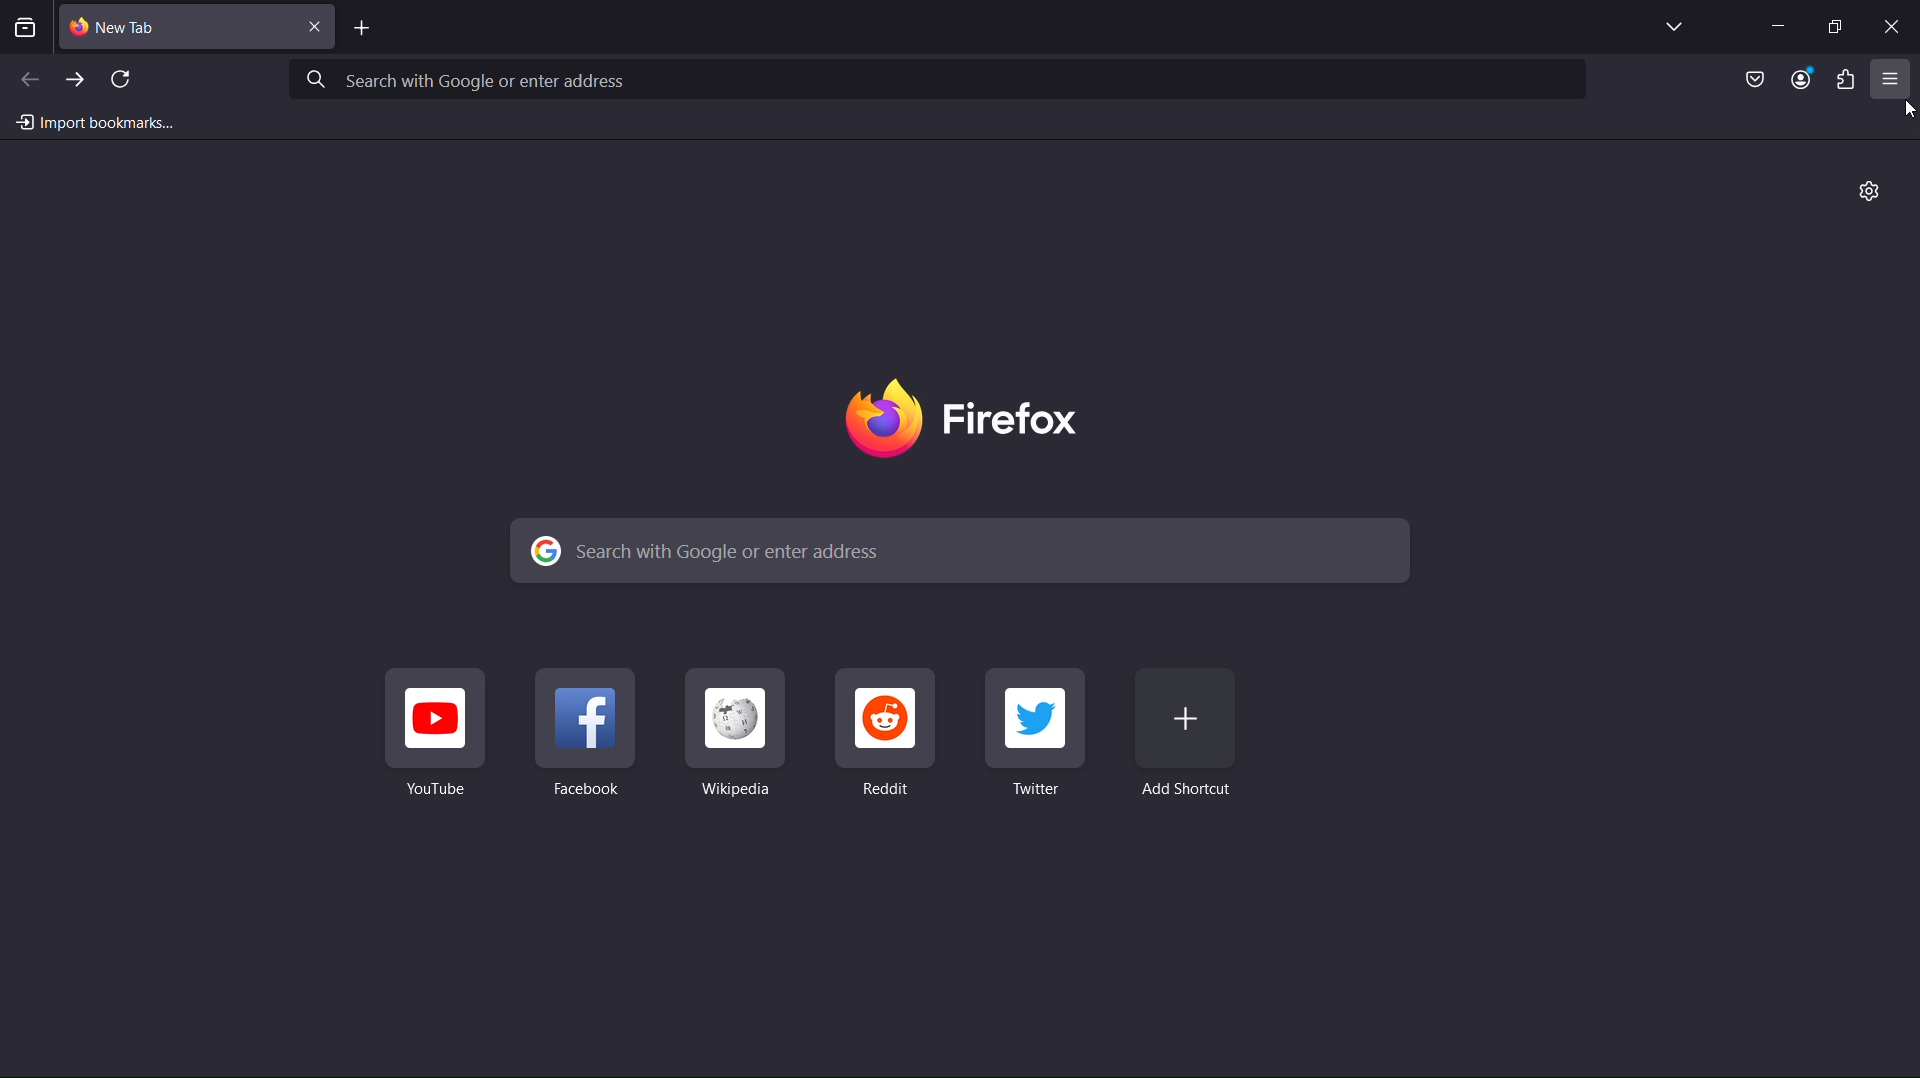  I want to click on Back, so click(24, 82).